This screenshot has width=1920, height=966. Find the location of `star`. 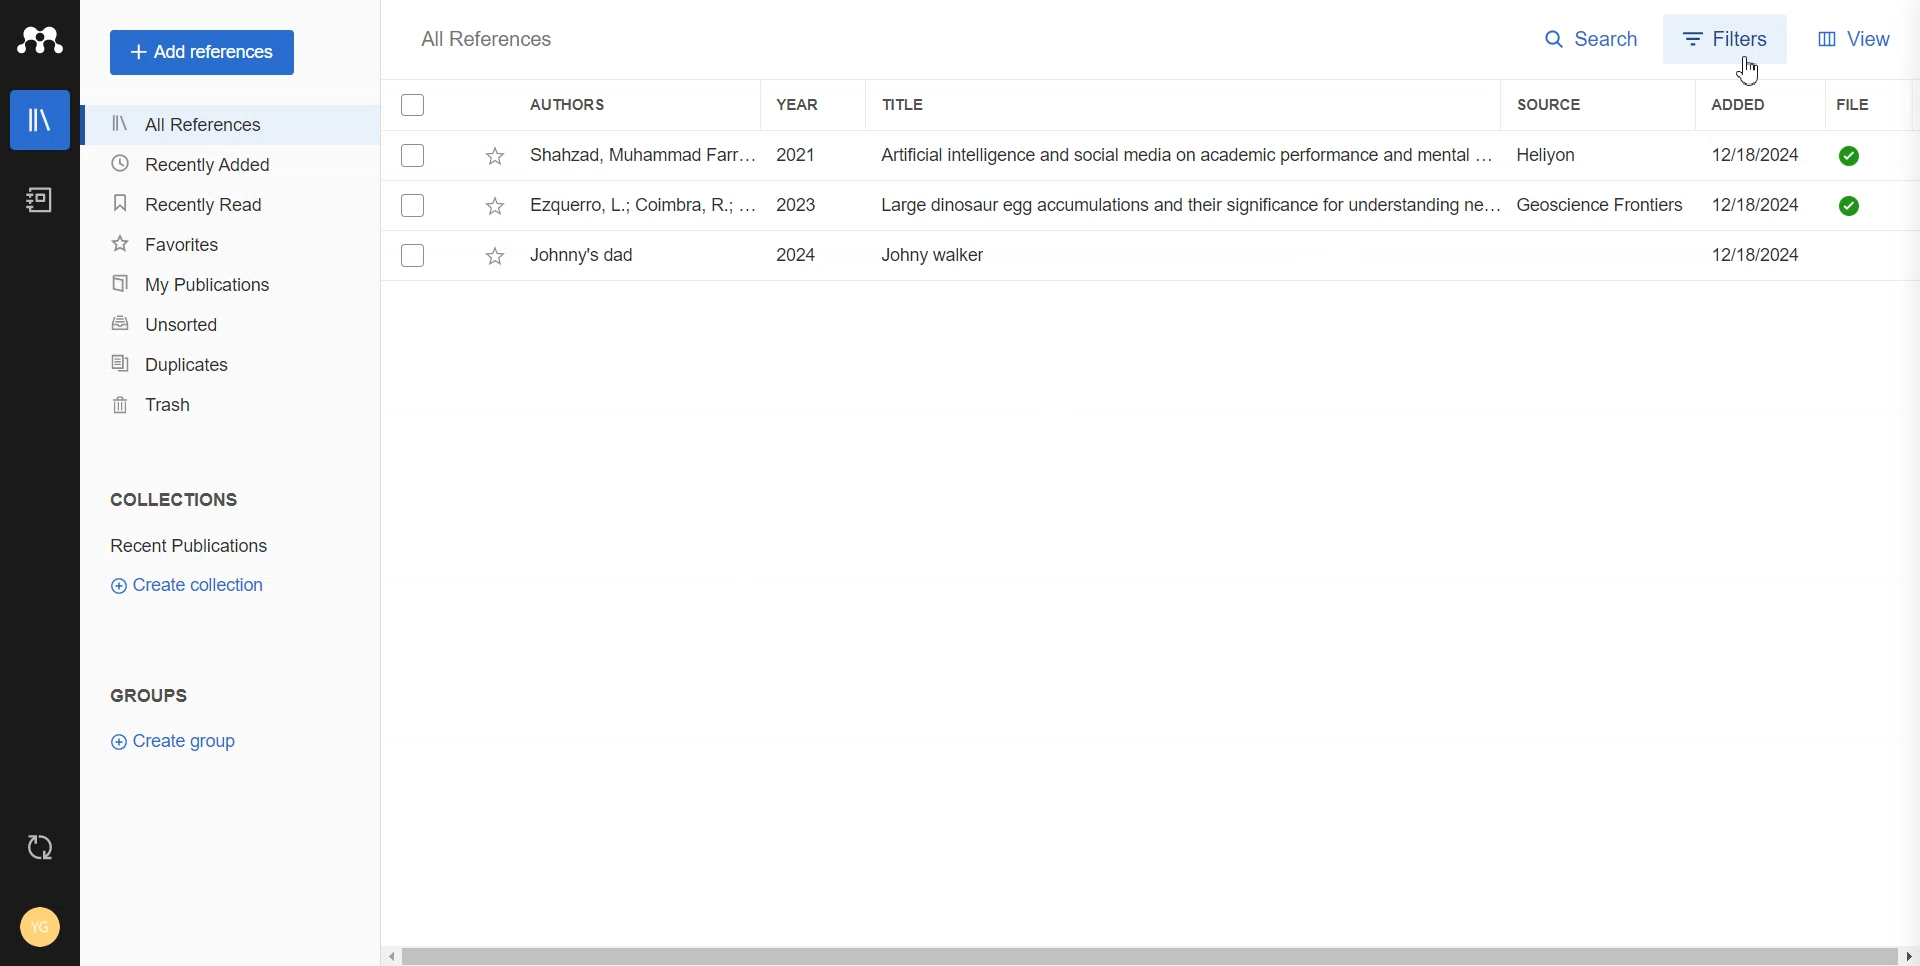

star is located at coordinates (496, 157).